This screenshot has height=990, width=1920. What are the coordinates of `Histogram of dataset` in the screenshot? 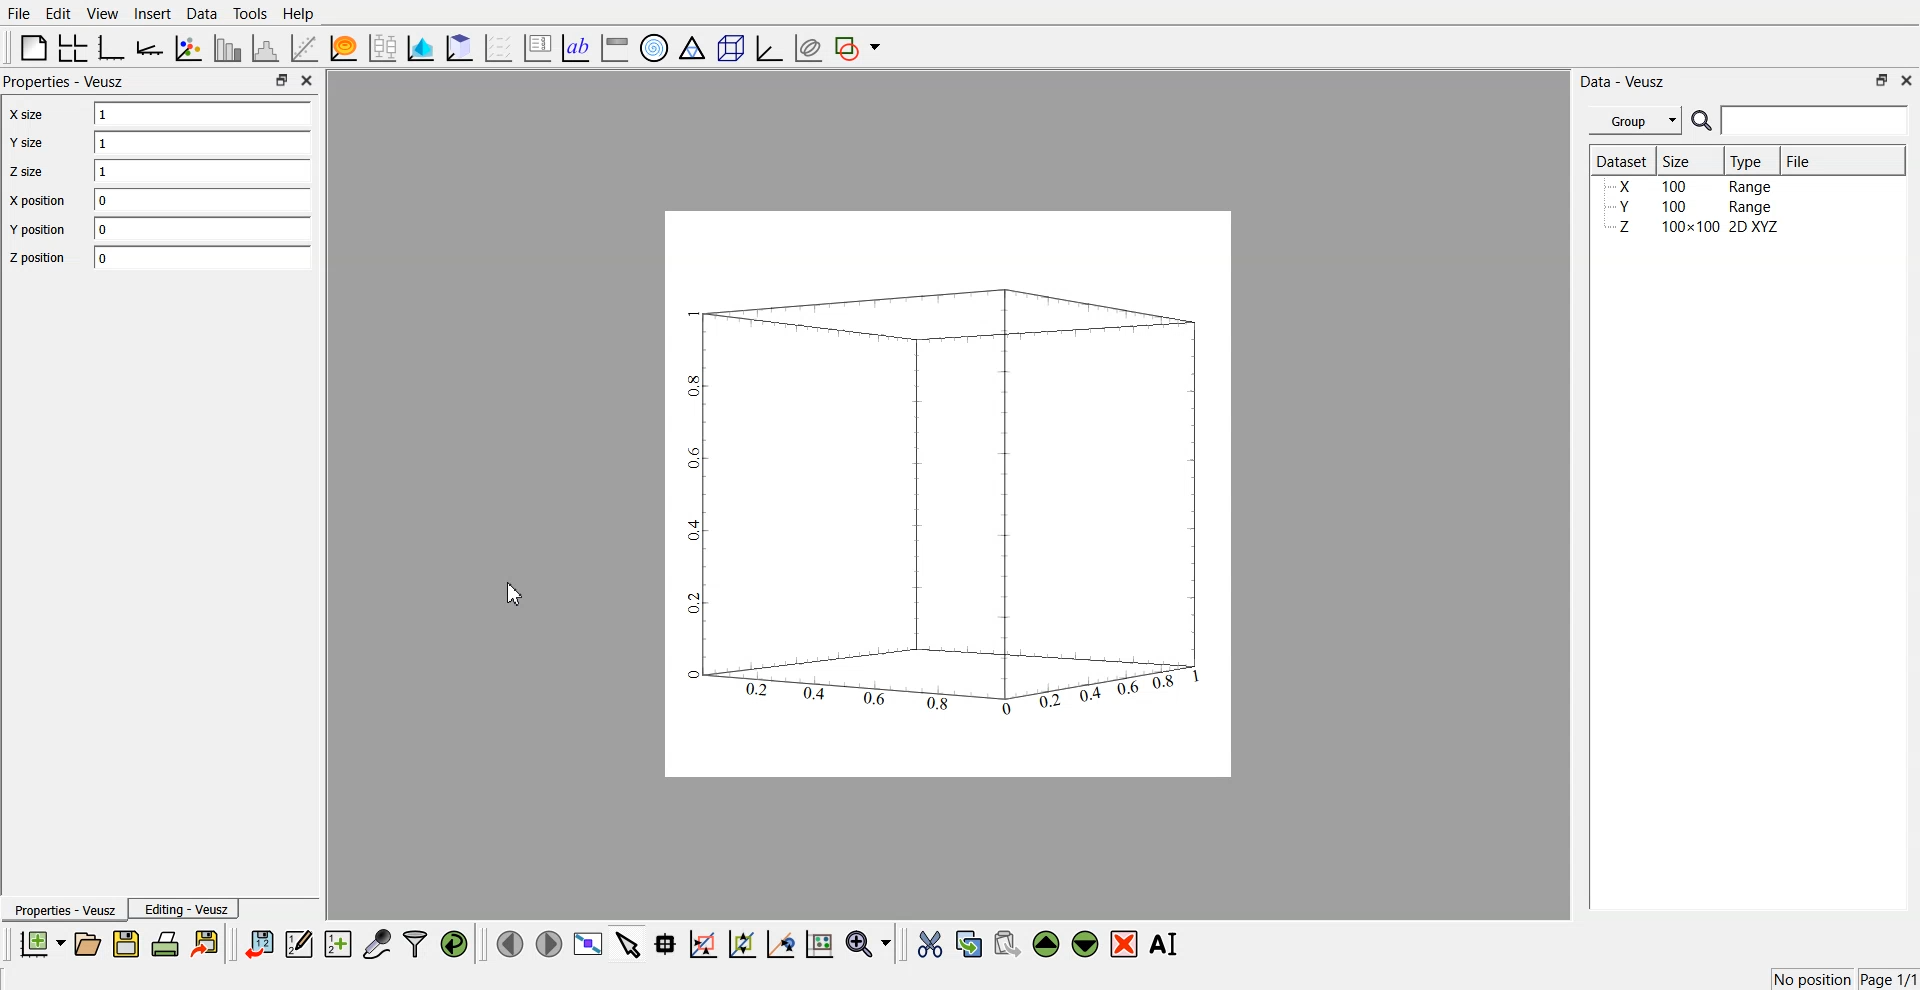 It's located at (266, 49).